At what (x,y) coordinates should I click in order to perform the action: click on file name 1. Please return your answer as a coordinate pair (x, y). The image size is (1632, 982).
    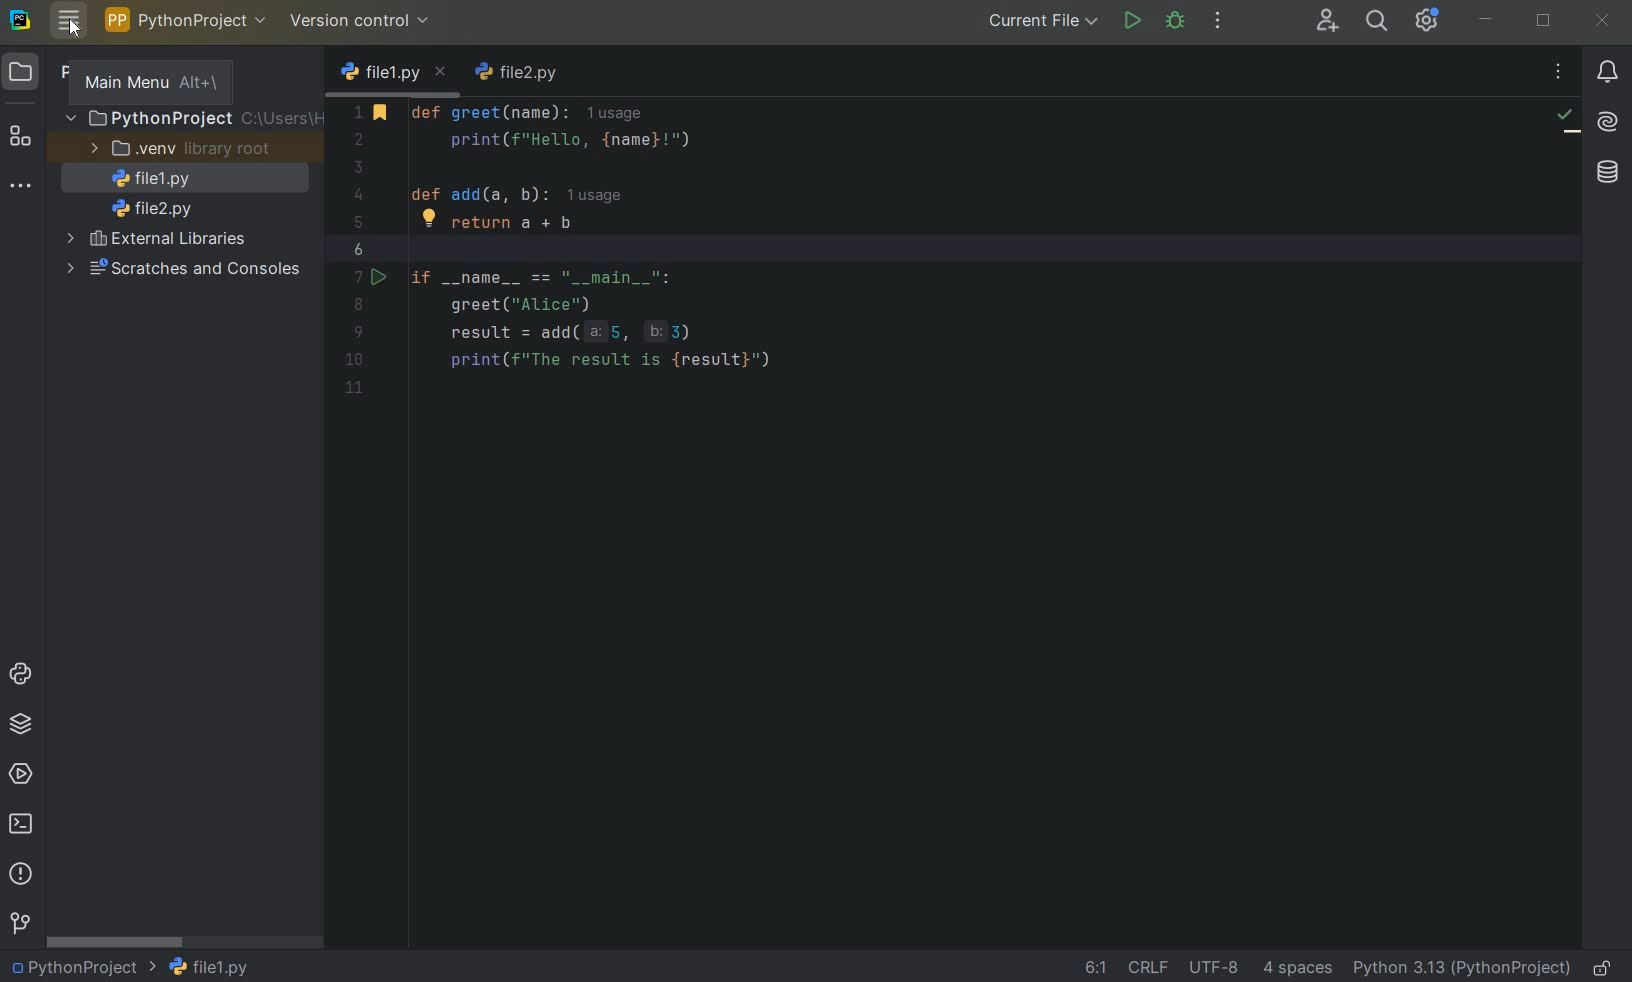
    Looking at the image, I should click on (209, 966).